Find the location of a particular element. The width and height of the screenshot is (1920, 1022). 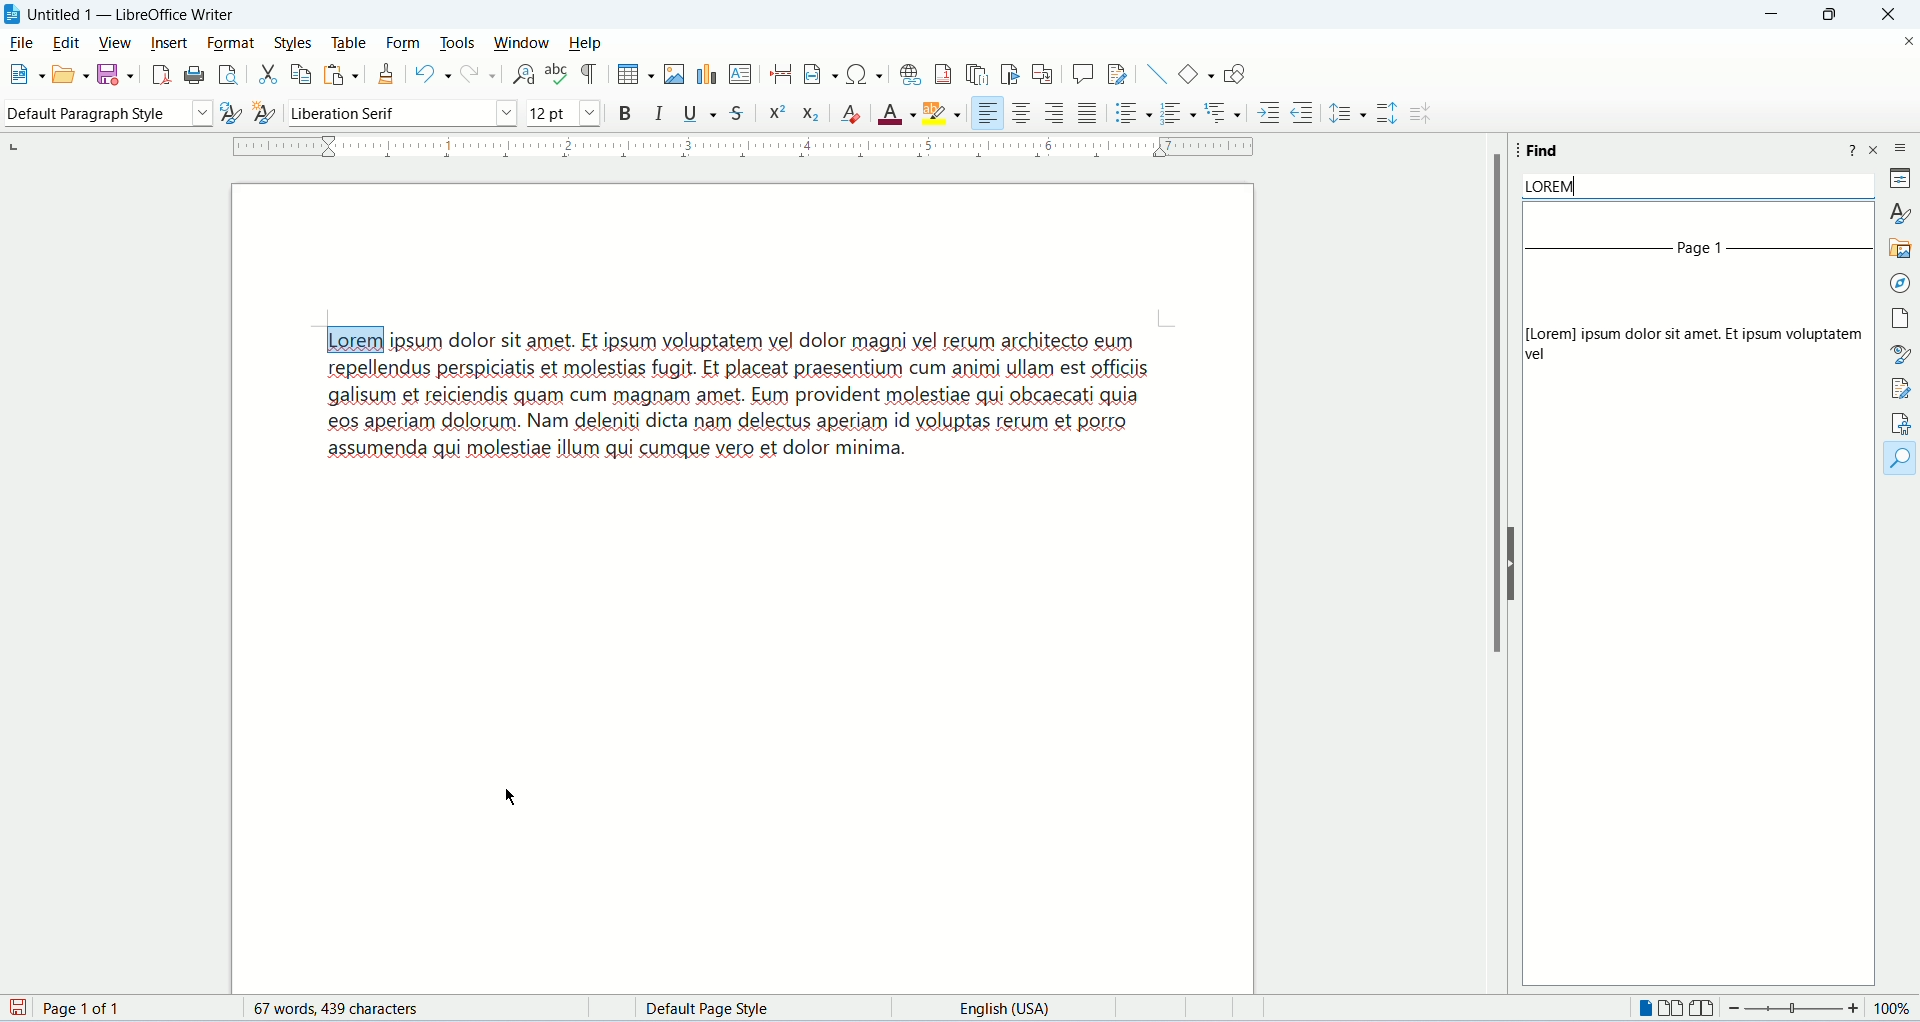

demo text - Lorem ipsum is located at coordinates (773, 440).